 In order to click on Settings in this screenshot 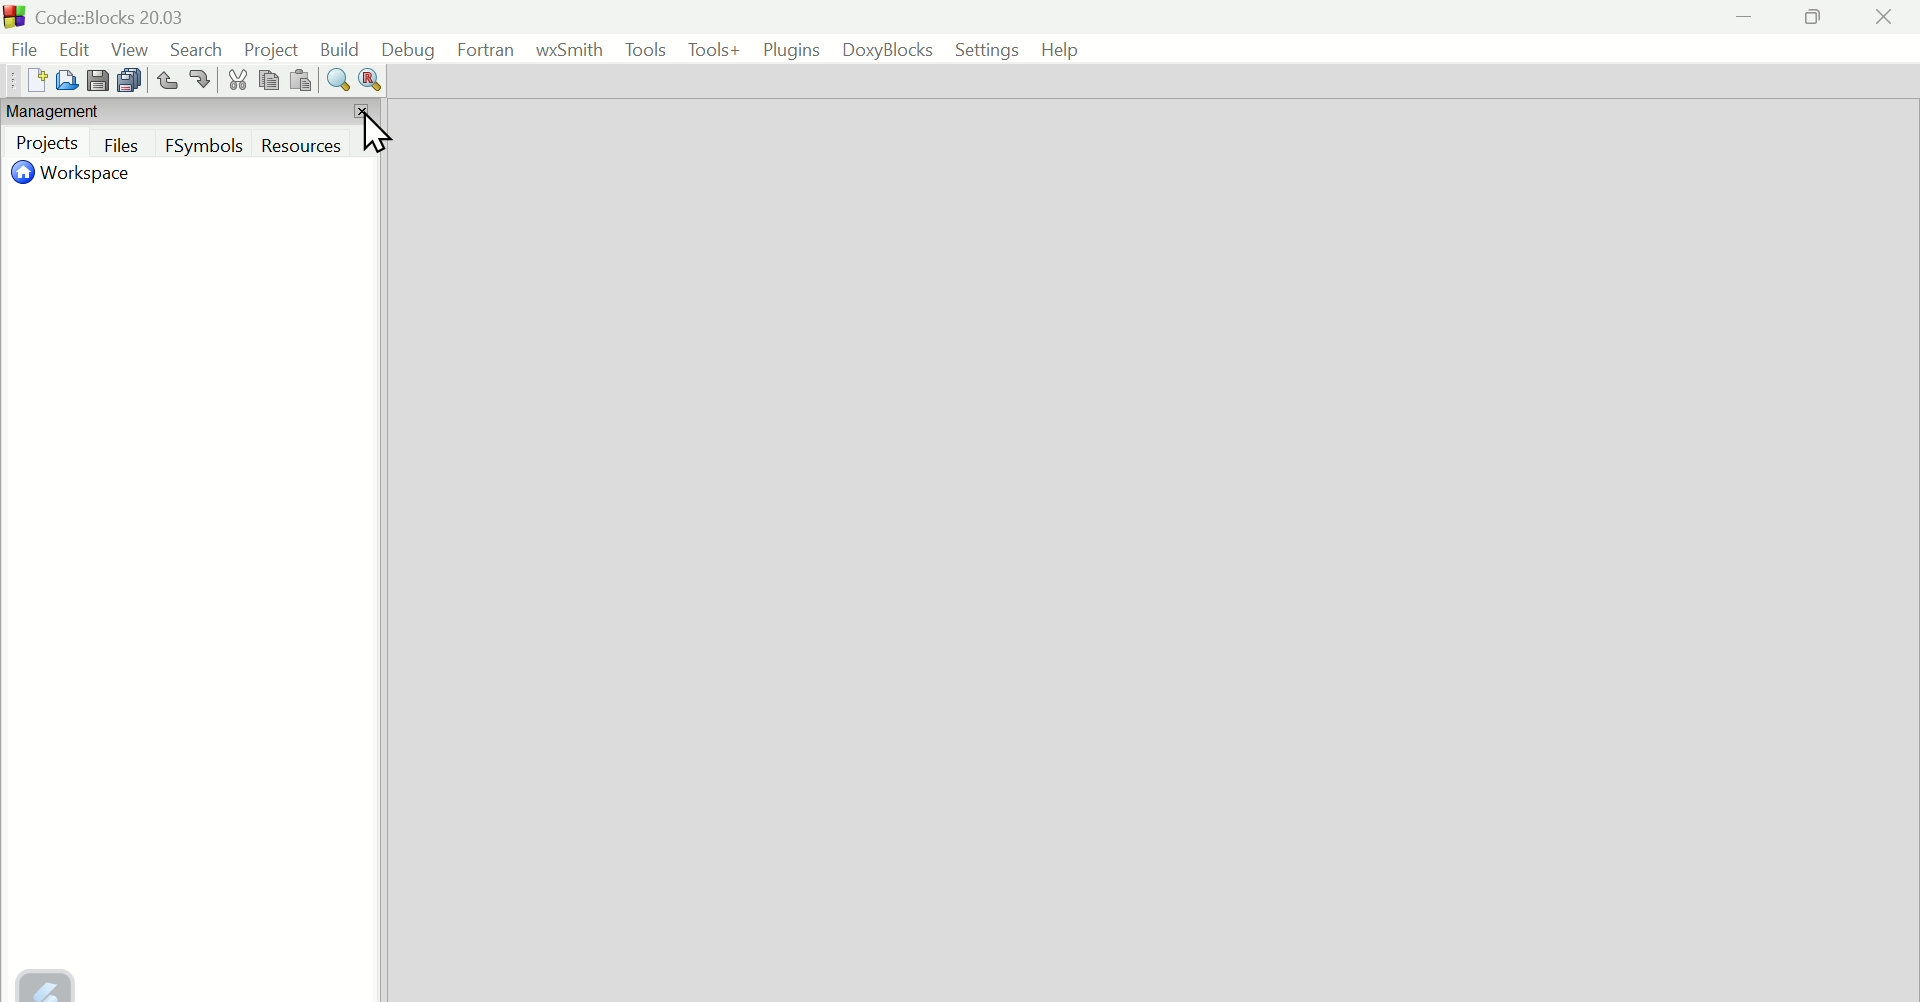, I will do `click(987, 49)`.